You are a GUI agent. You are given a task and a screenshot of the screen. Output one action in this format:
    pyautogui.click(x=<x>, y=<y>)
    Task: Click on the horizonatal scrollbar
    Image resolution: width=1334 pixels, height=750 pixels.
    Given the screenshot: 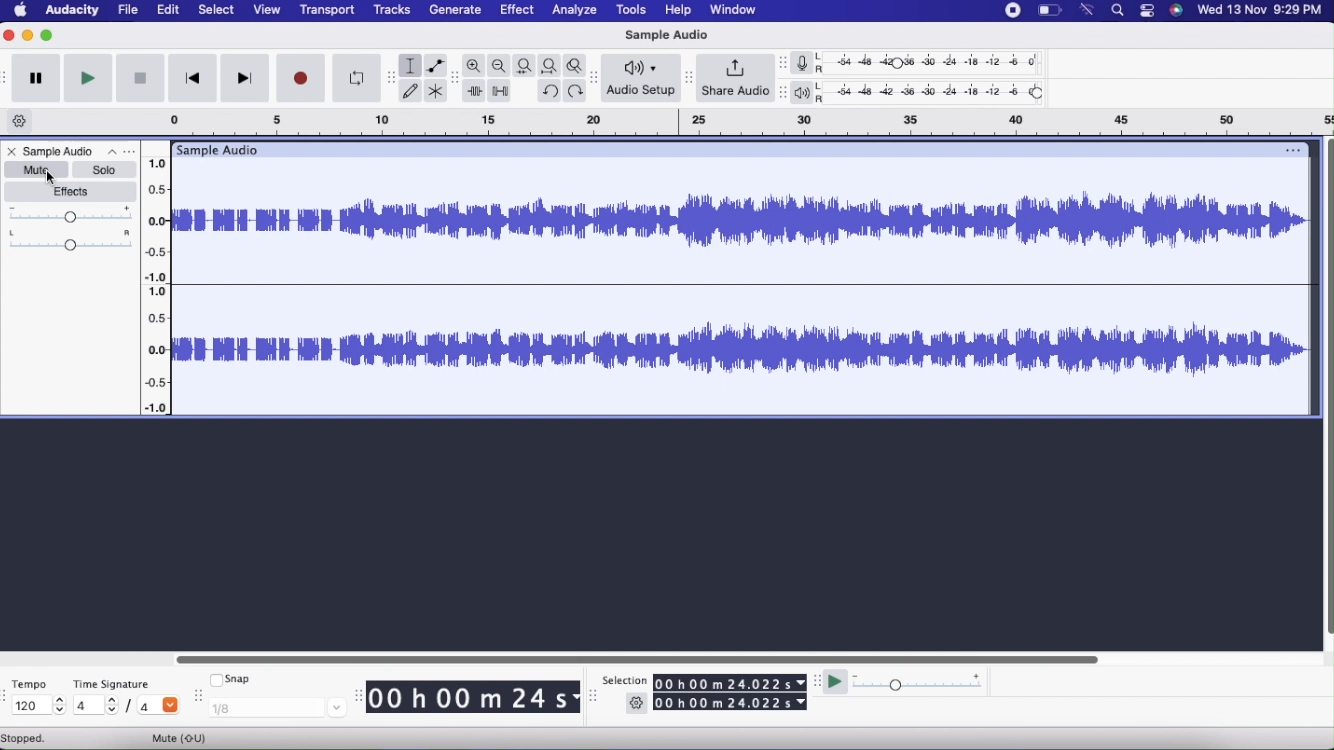 What is the action you would take?
    pyautogui.click(x=639, y=659)
    